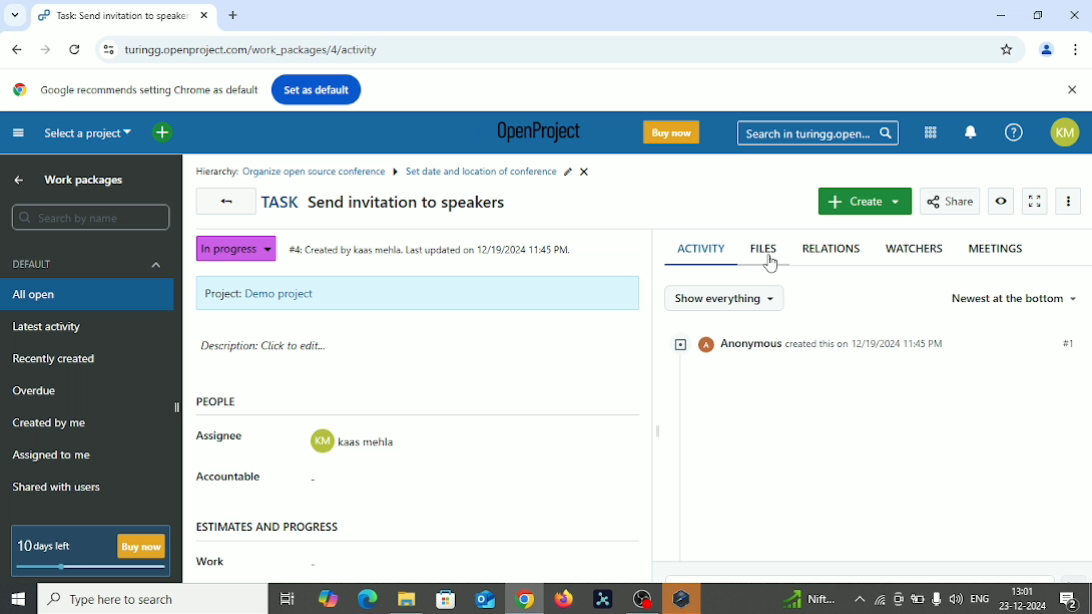 The image size is (1092, 614). Describe the element at coordinates (898, 599) in the screenshot. I see `Meet now` at that location.